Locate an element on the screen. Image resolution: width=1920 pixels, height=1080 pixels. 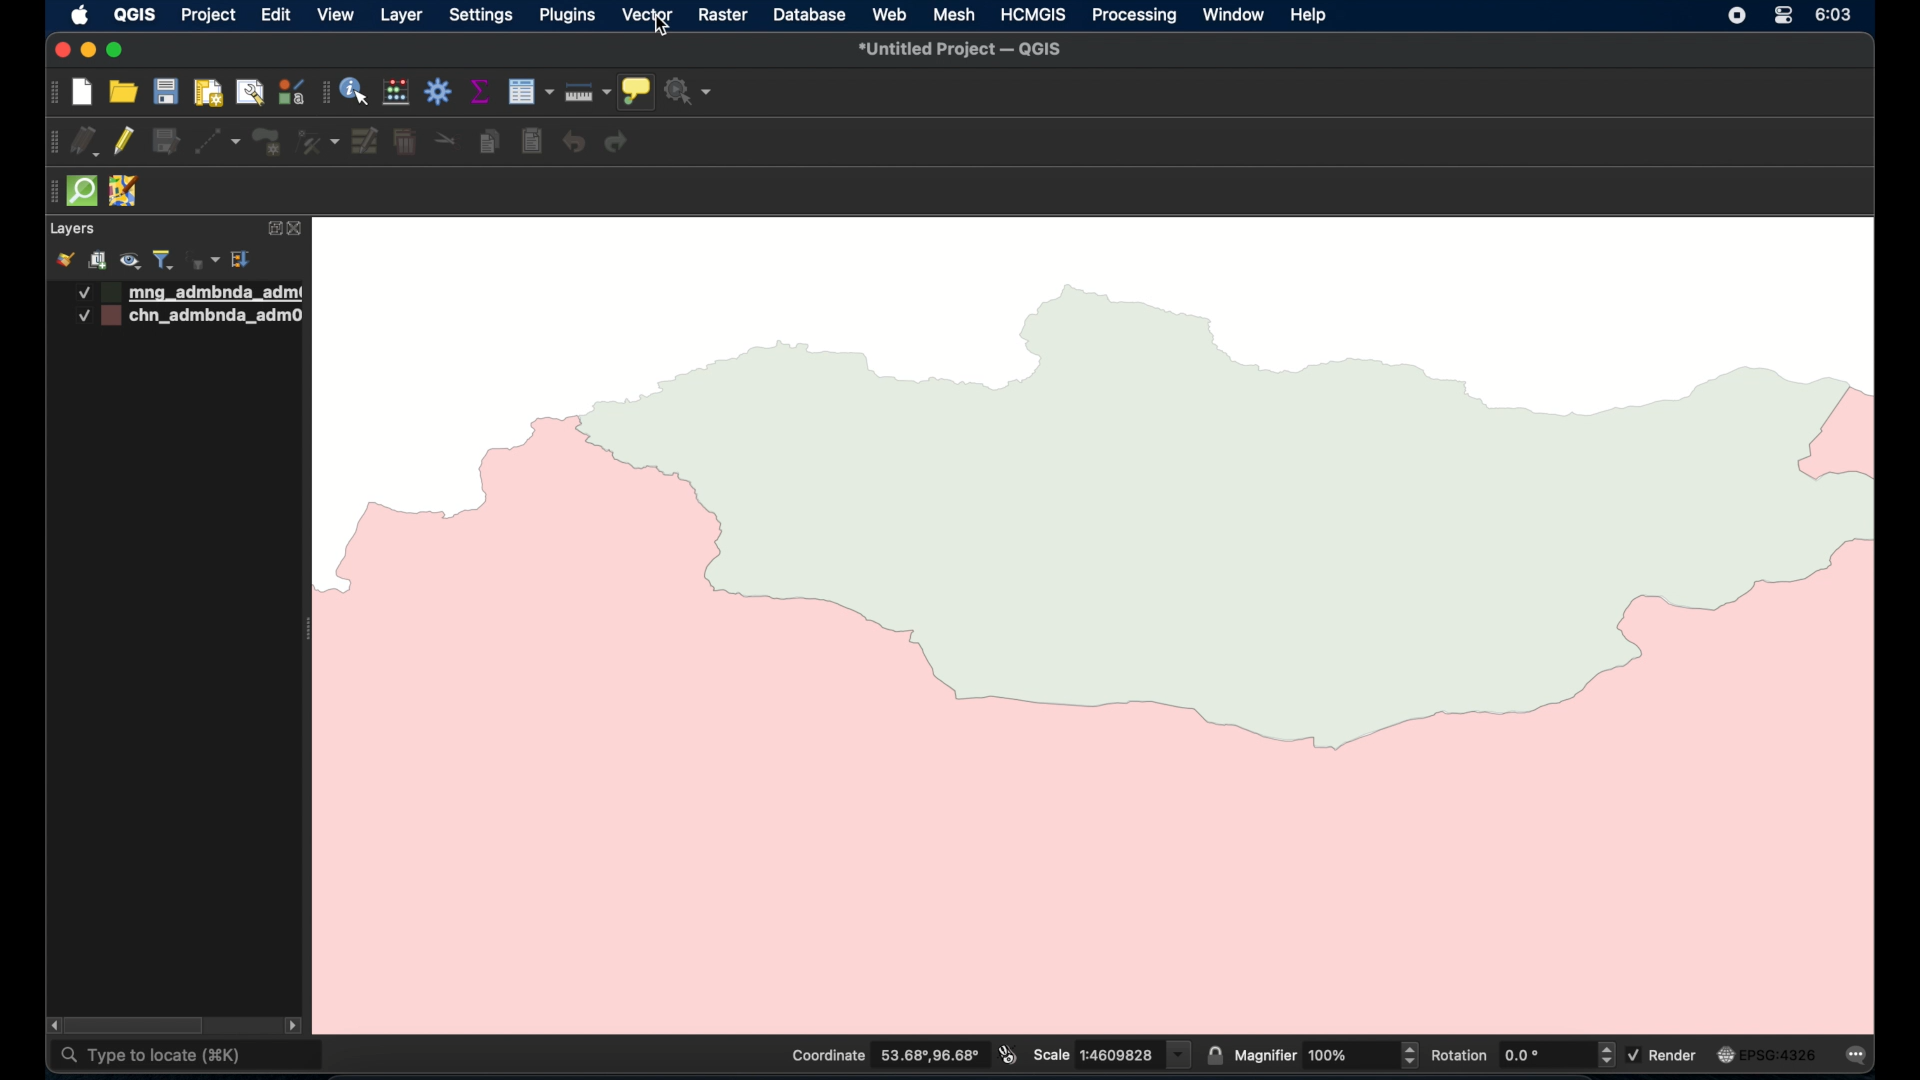
web is located at coordinates (891, 15).